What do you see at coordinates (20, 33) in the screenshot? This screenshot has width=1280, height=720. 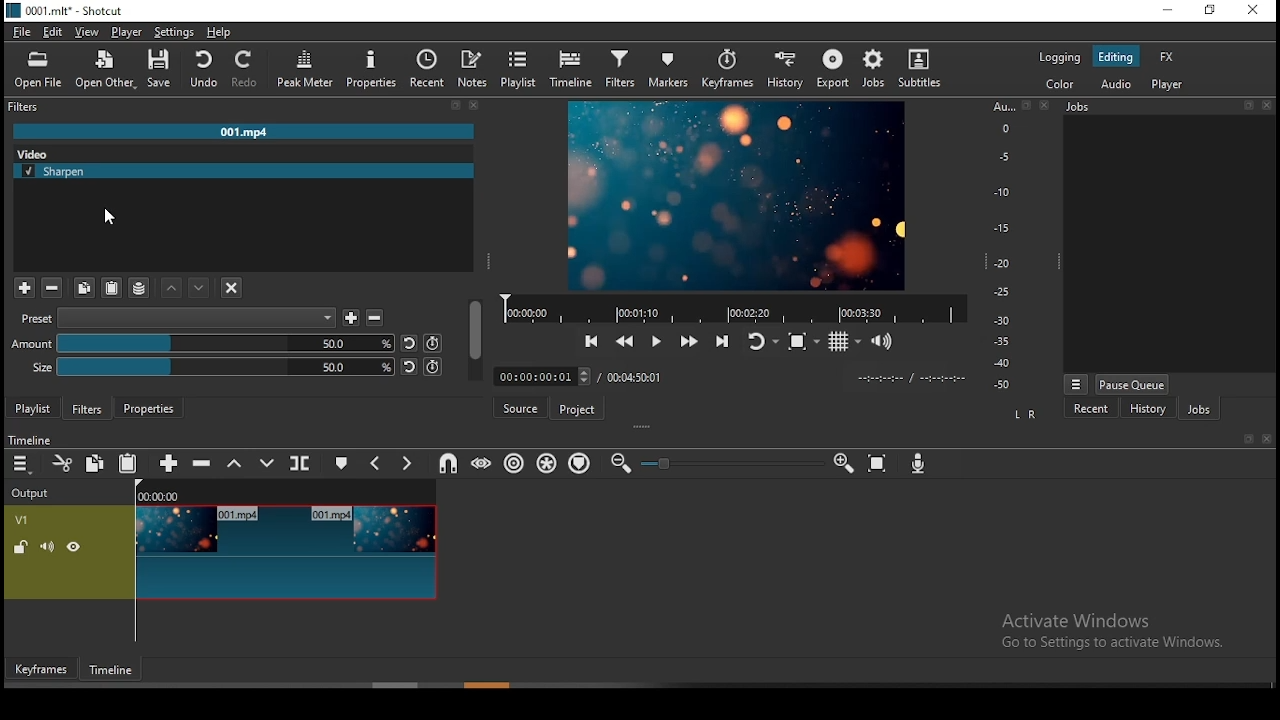 I see `file` at bounding box center [20, 33].